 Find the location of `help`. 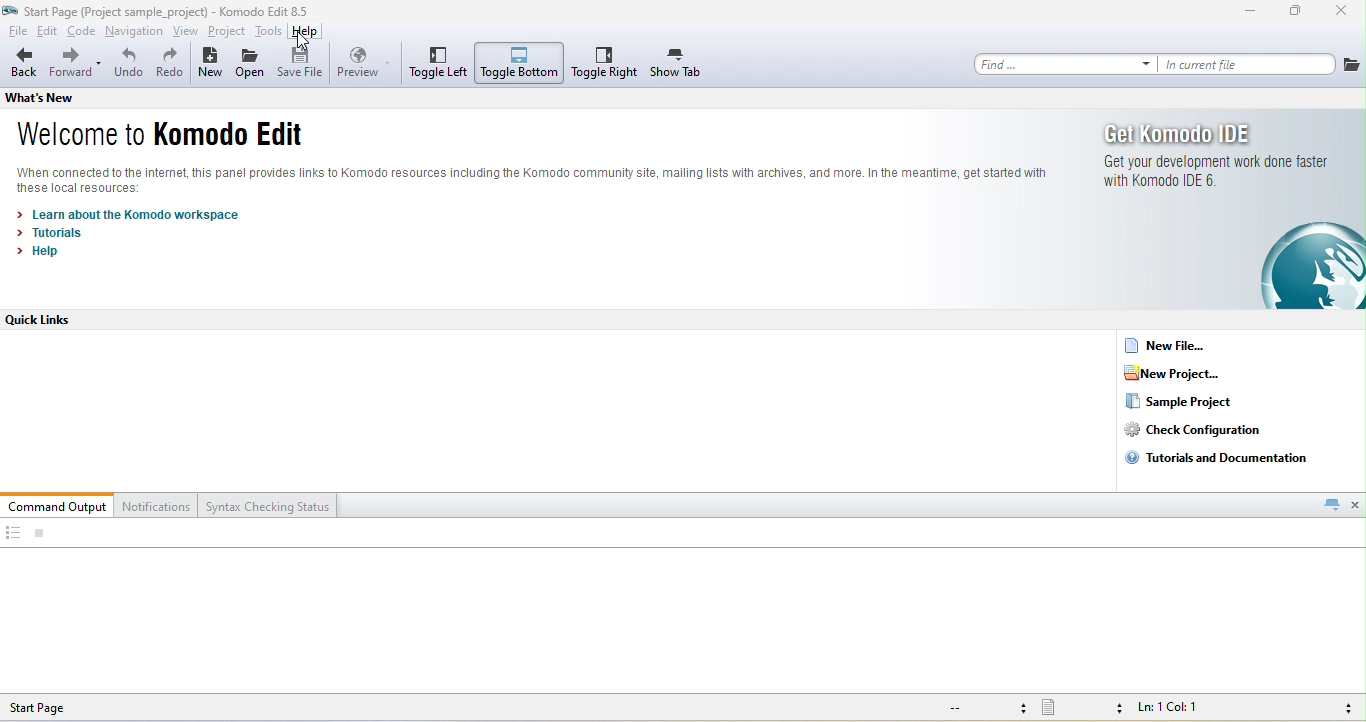

help is located at coordinates (306, 33).